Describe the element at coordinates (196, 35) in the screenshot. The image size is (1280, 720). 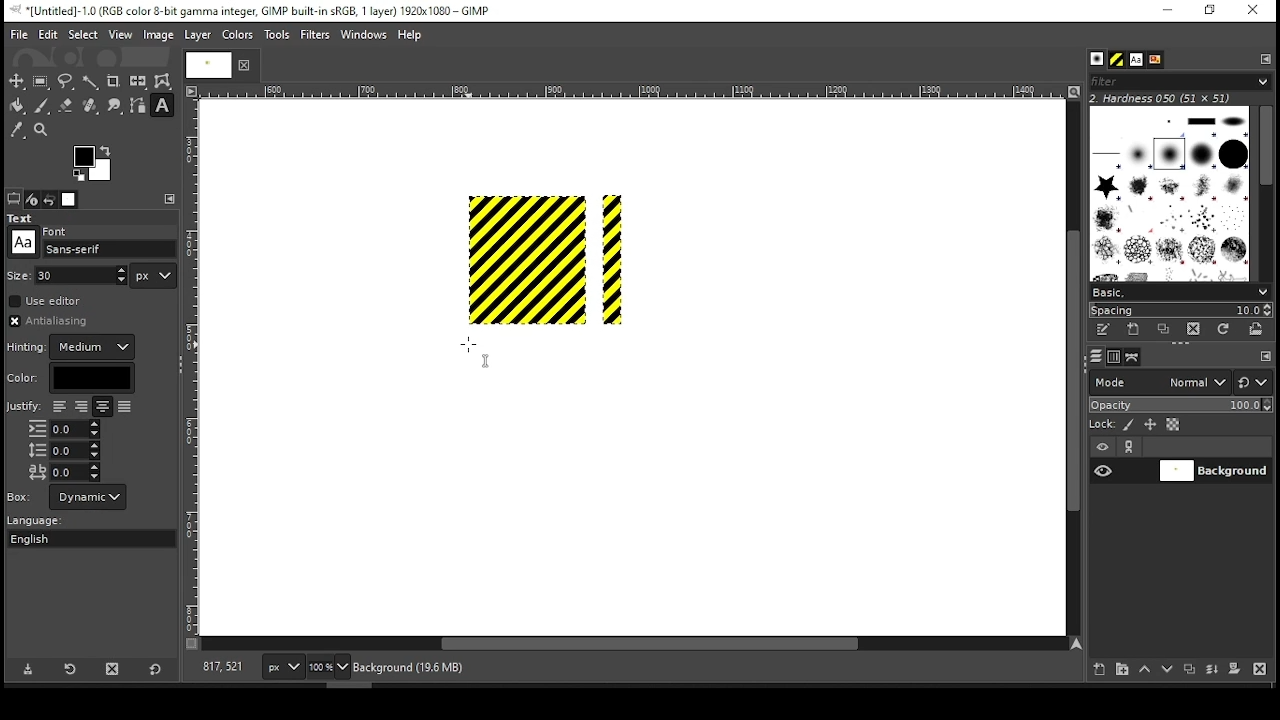
I see `layer` at that location.